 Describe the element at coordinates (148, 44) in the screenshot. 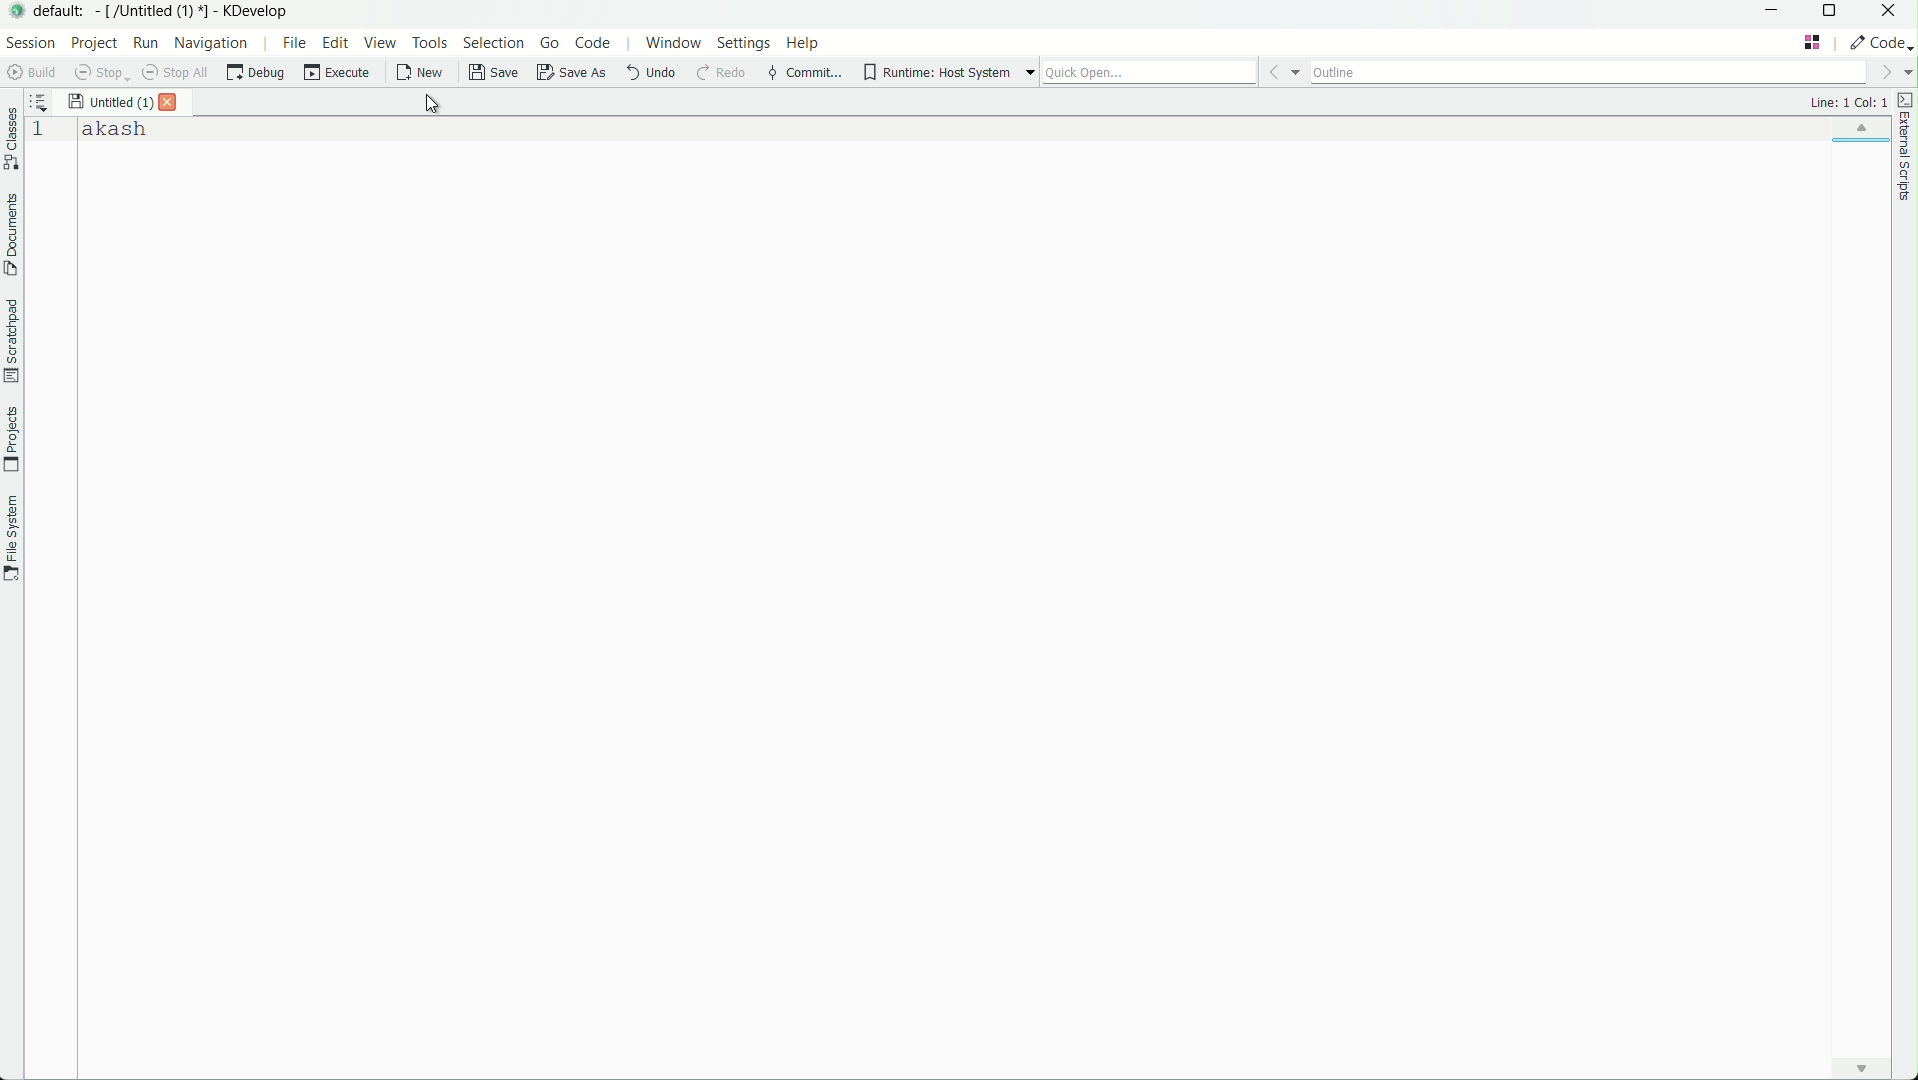

I see `run` at that location.